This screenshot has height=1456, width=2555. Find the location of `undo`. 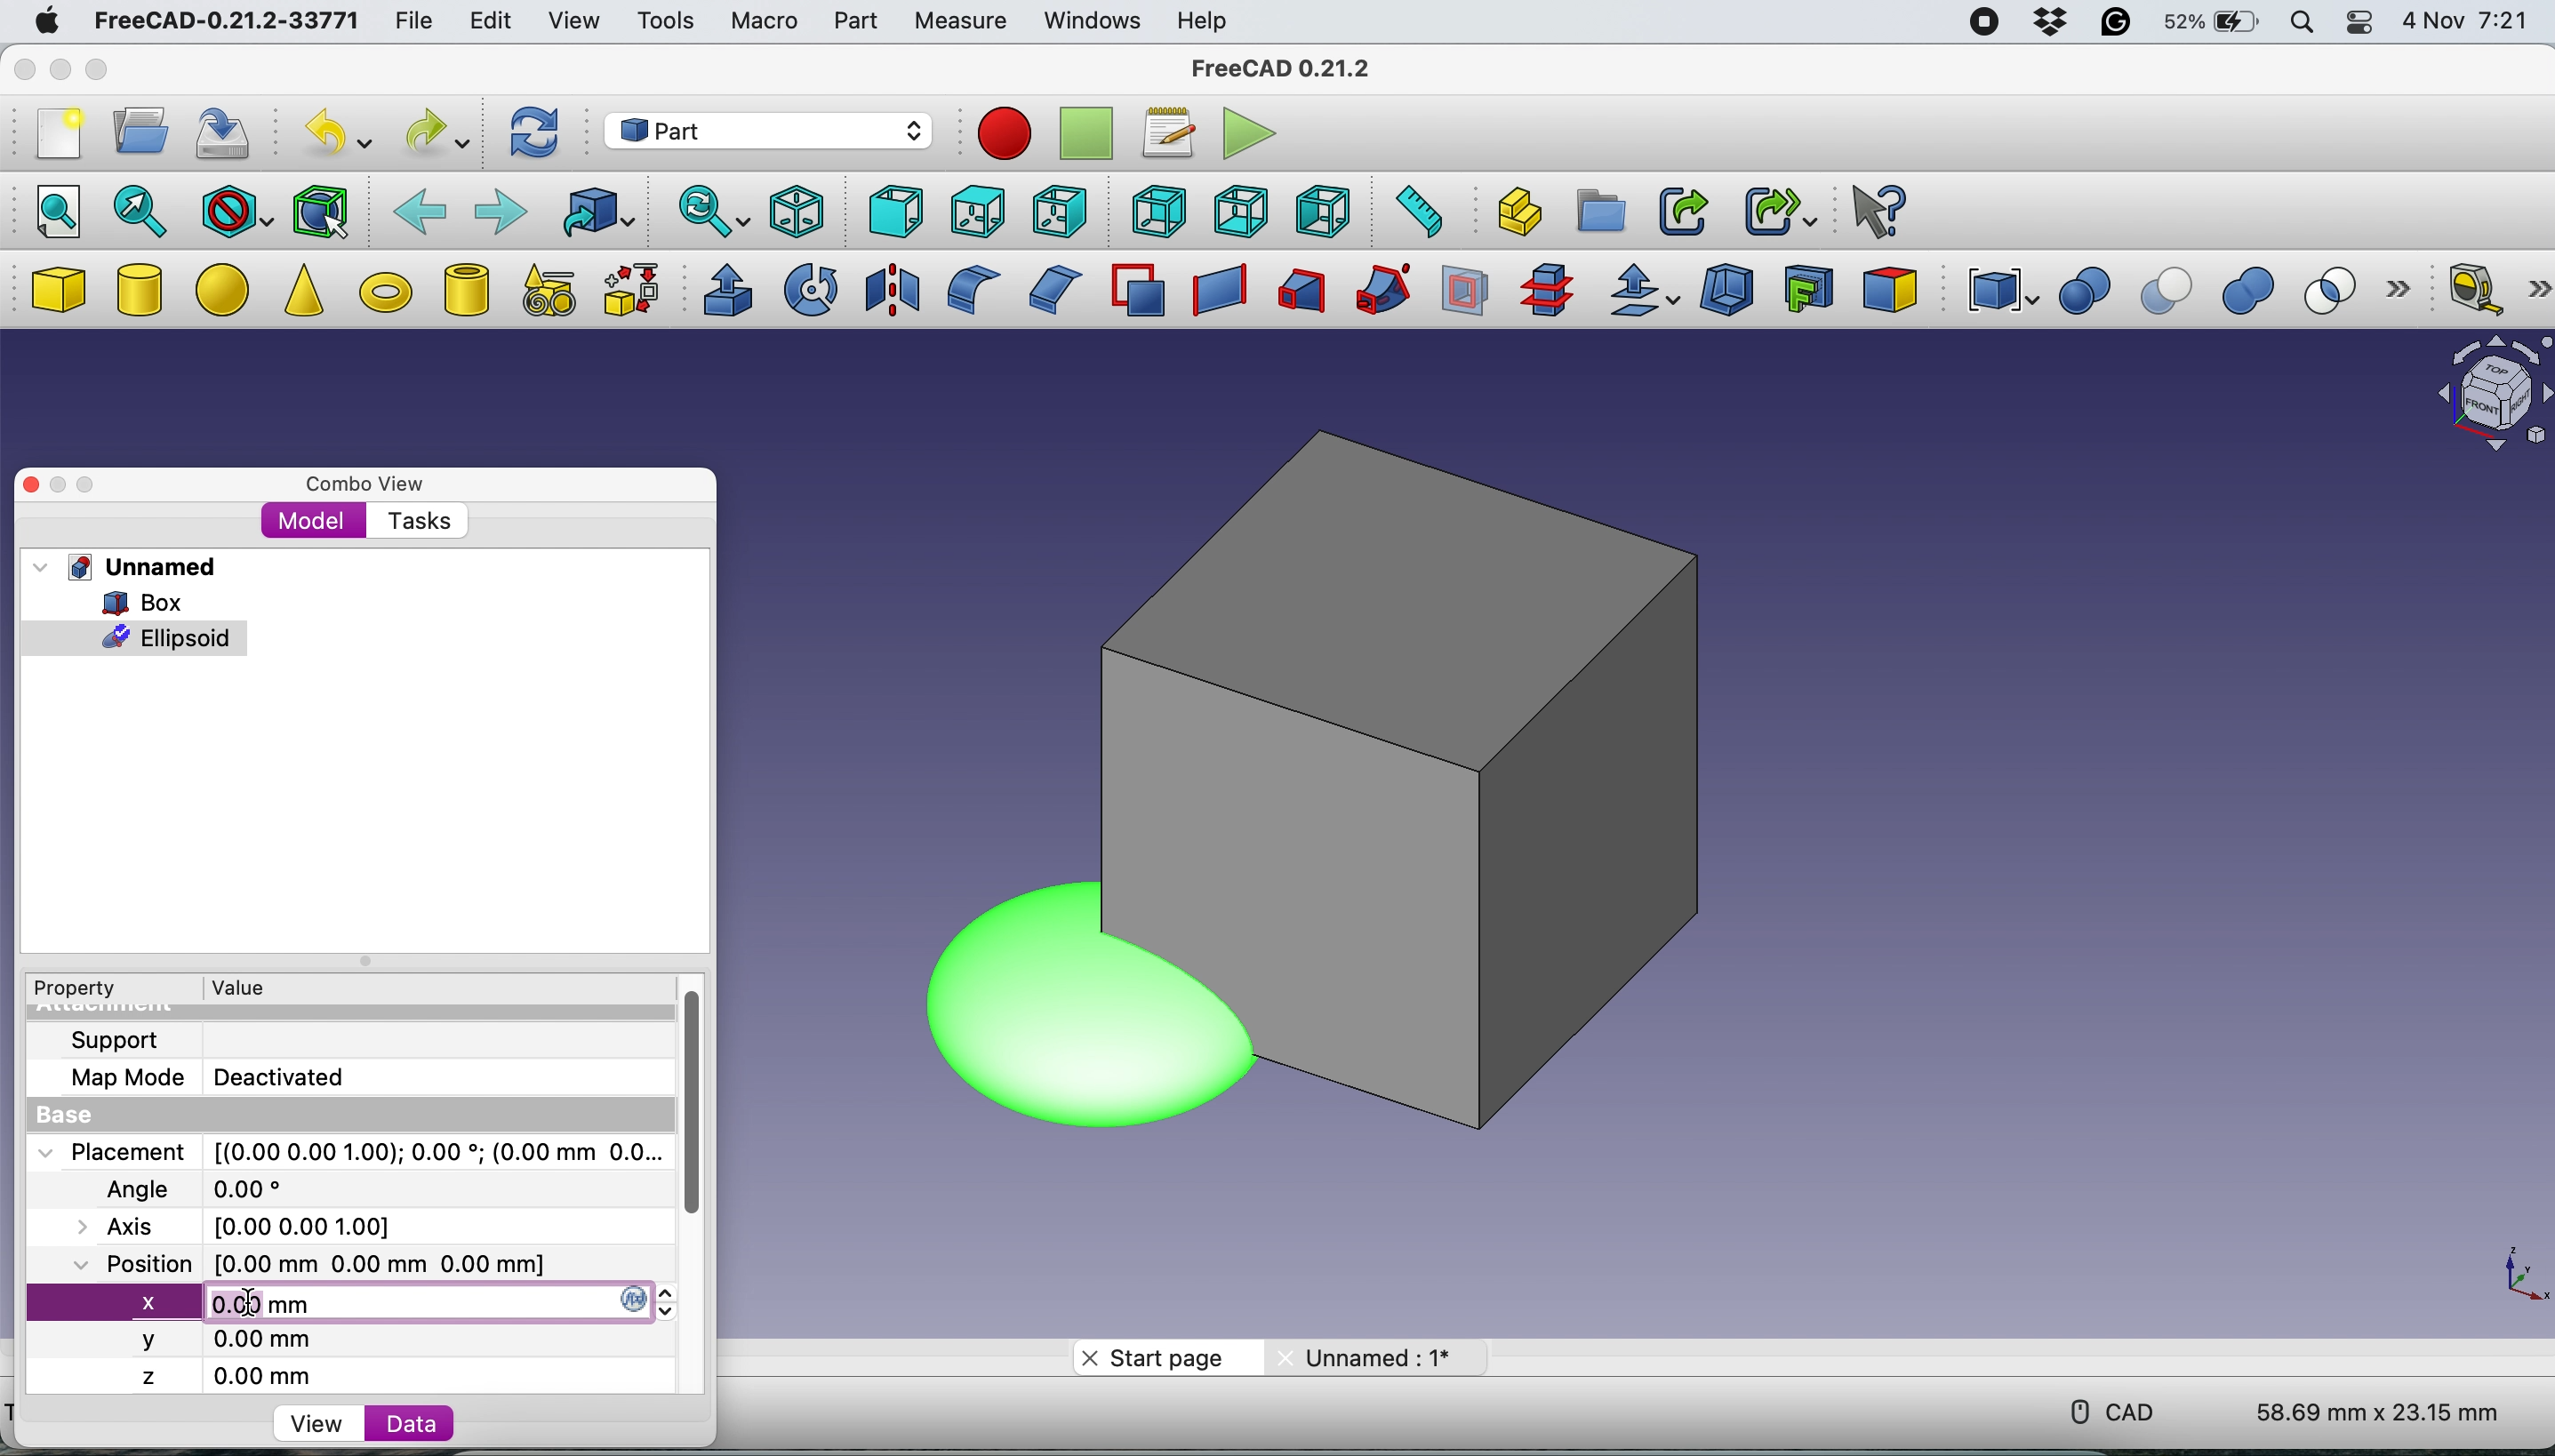

undo is located at coordinates (332, 133).